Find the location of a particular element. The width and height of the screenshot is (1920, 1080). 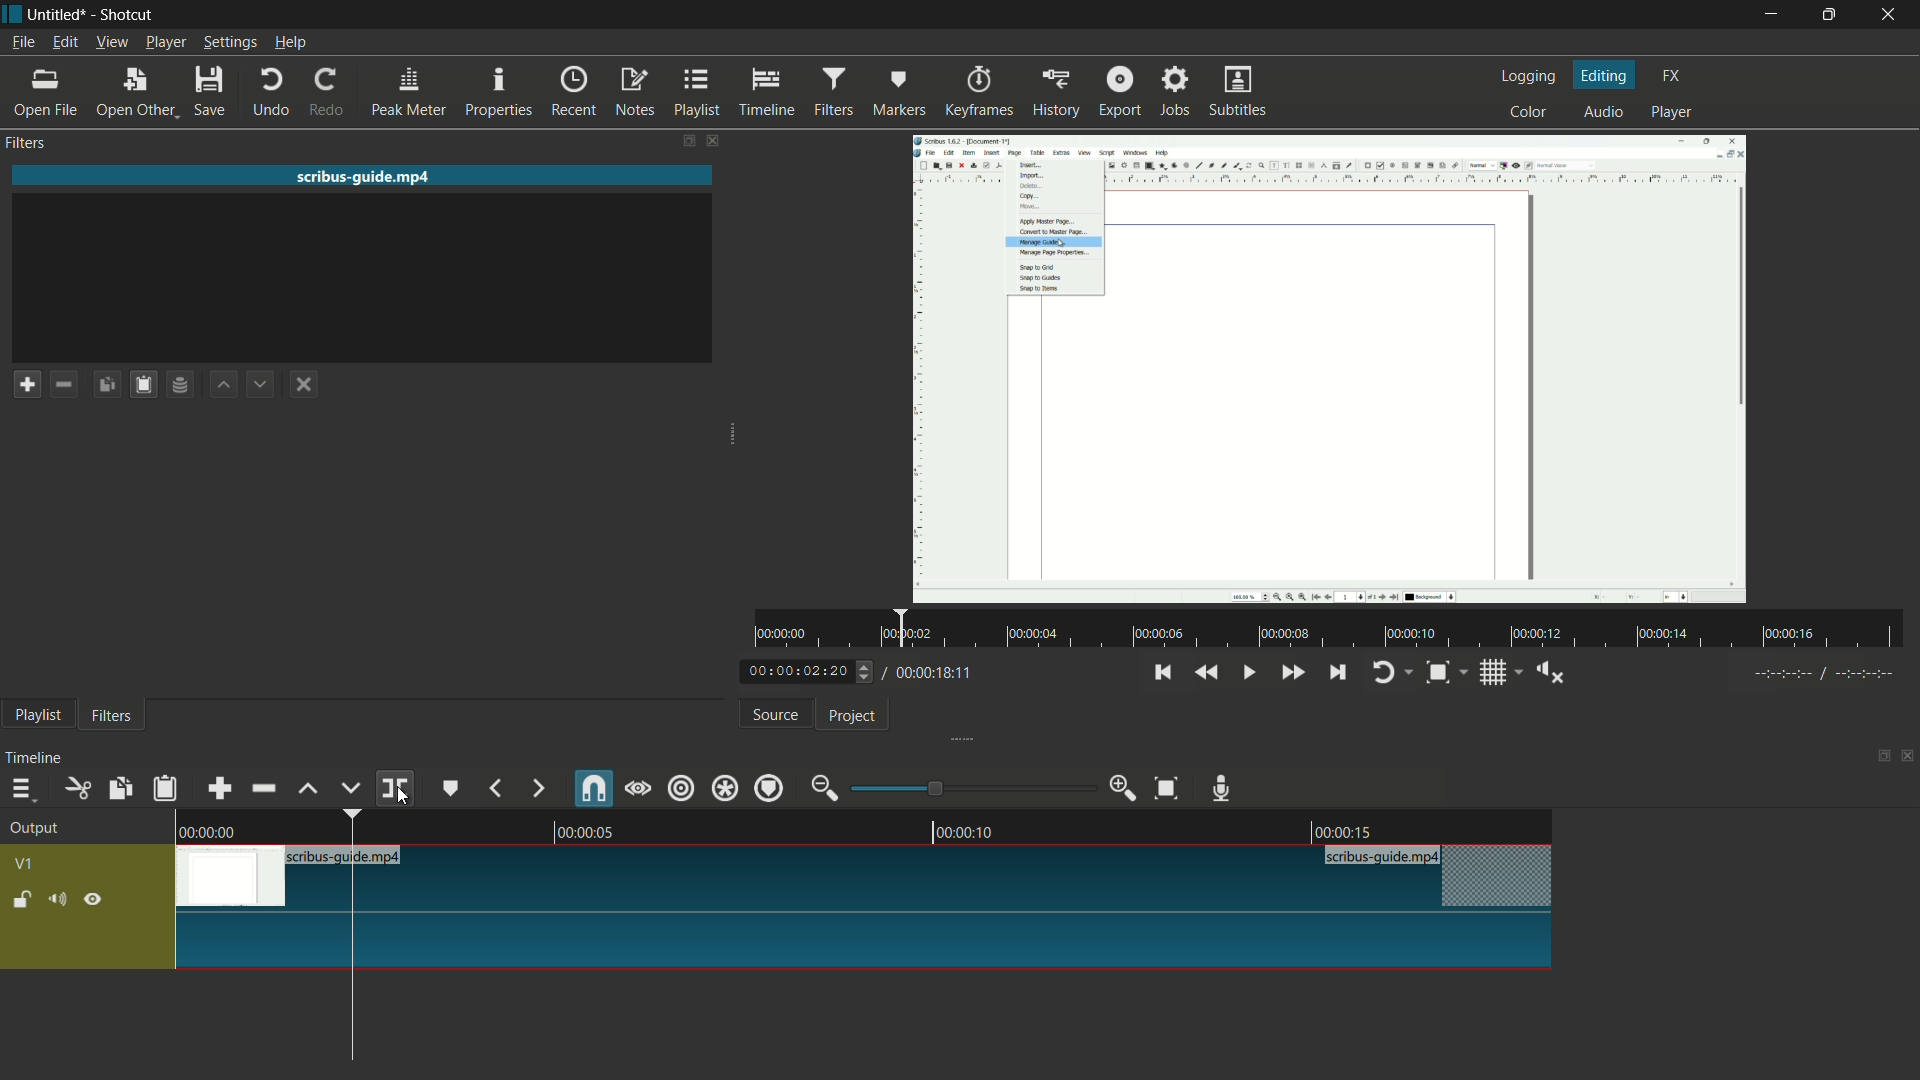

change layout is located at coordinates (1880, 758).